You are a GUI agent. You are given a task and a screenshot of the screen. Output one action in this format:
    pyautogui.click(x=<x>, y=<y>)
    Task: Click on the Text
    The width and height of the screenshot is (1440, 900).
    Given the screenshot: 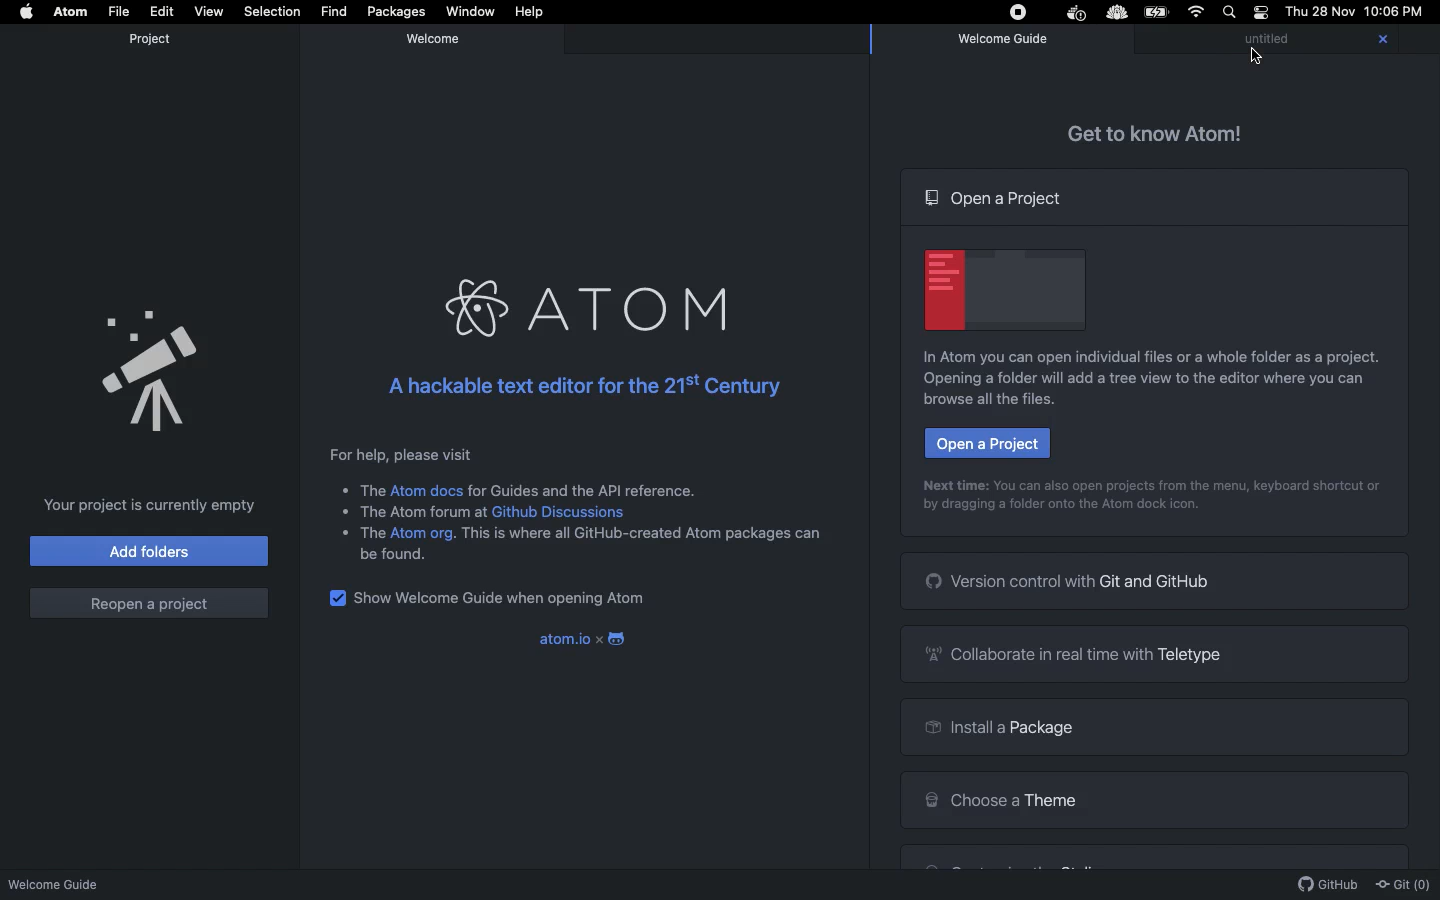 What is the action you would take?
    pyautogui.click(x=584, y=489)
    